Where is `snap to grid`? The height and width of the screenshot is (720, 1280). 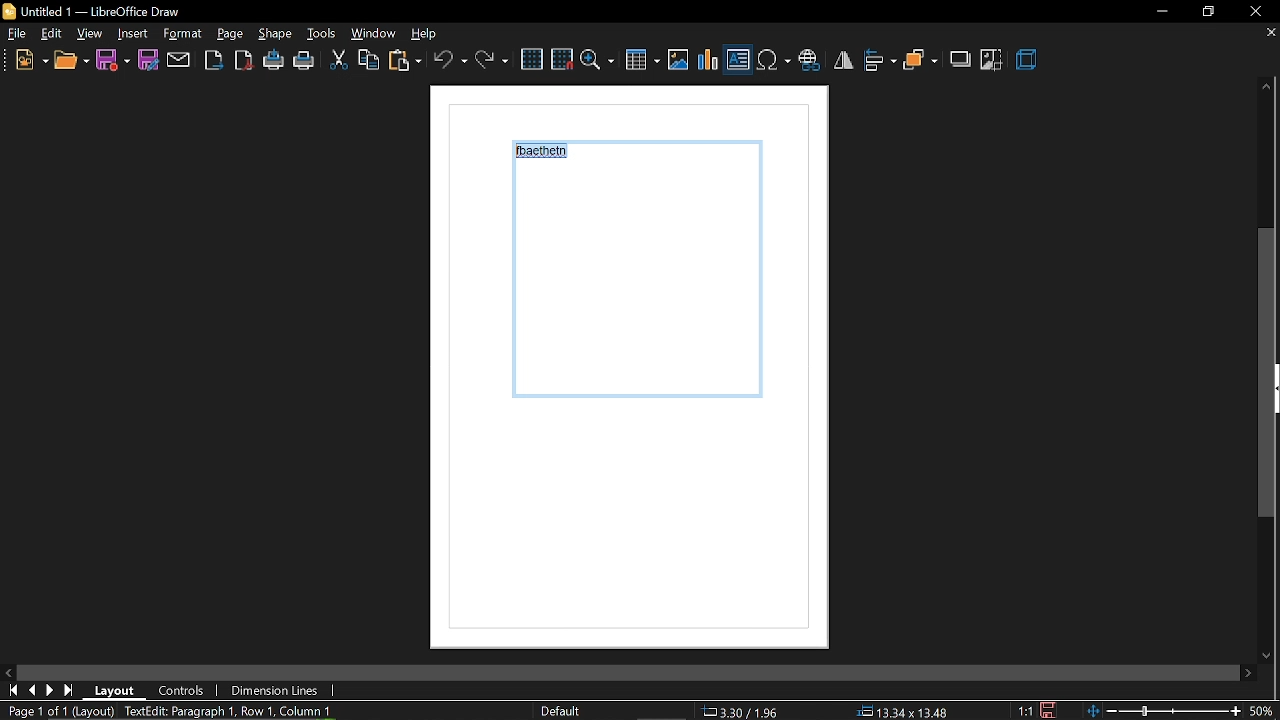
snap to grid is located at coordinates (562, 58).